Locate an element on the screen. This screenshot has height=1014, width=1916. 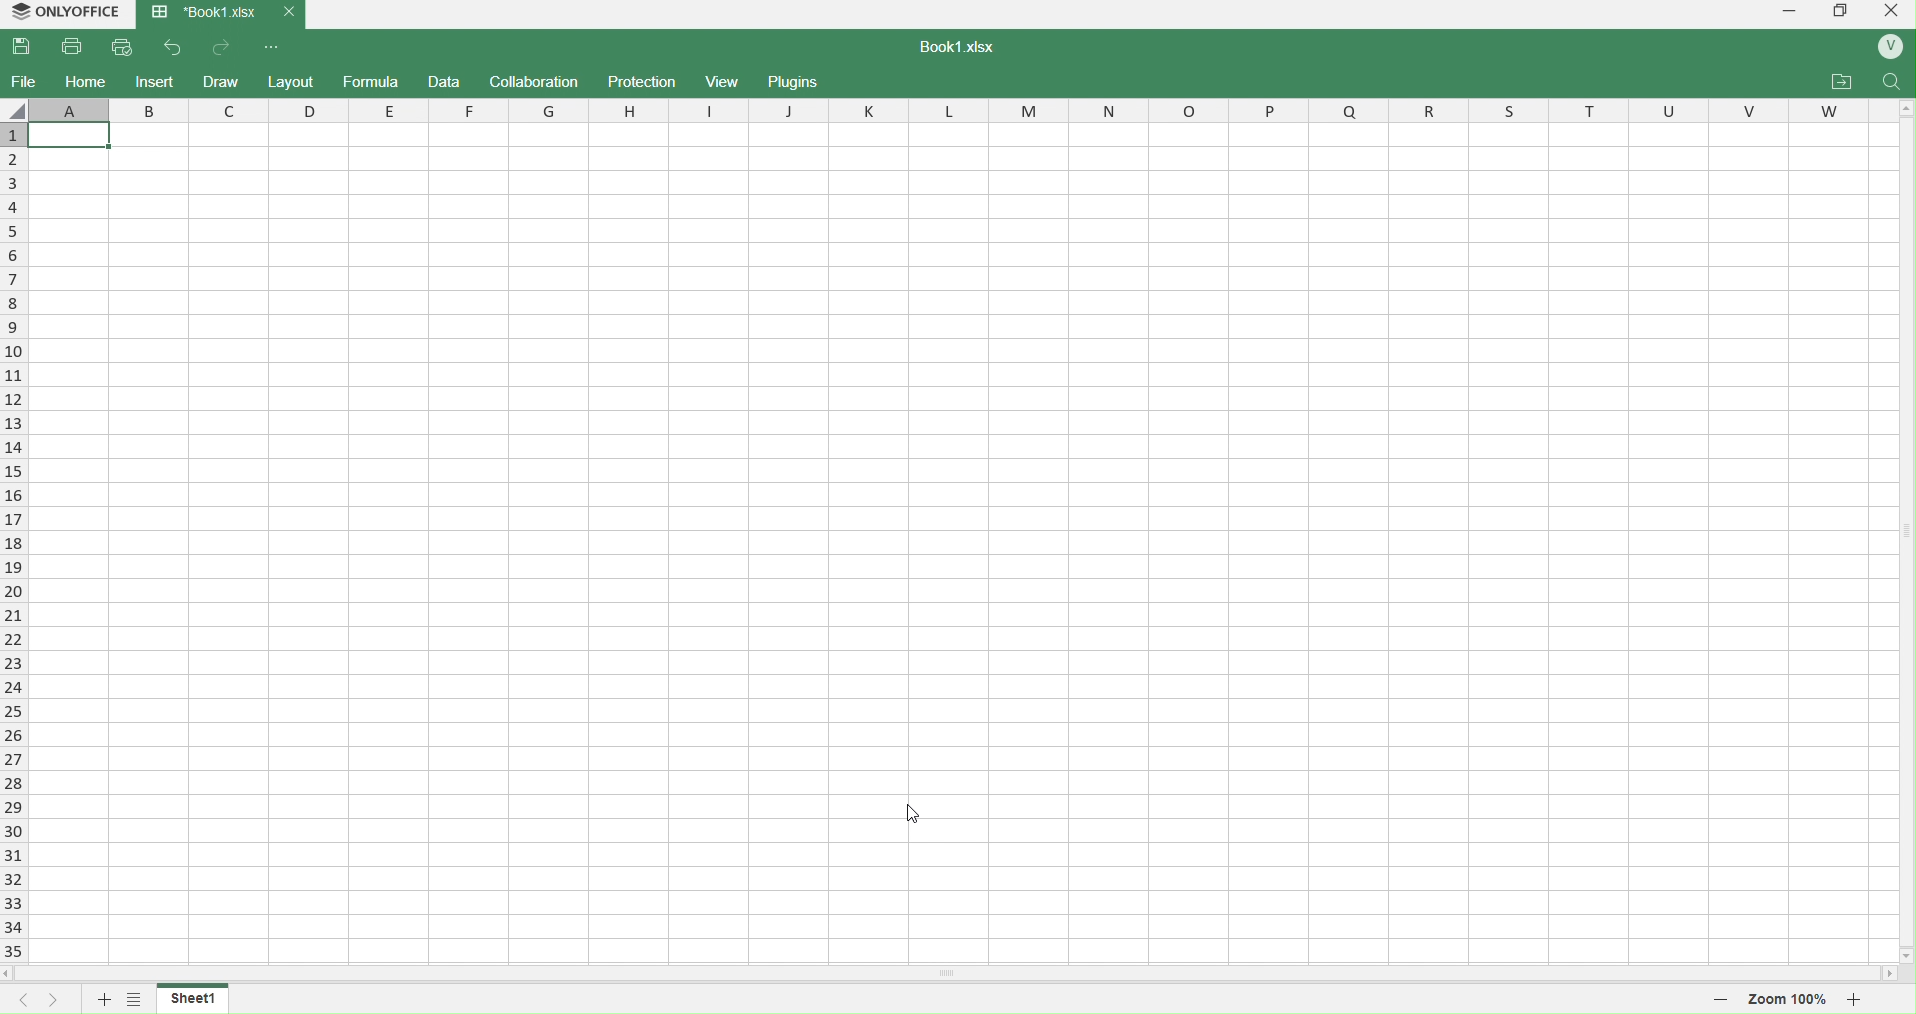
cursor is located at coordinates (912, 811).